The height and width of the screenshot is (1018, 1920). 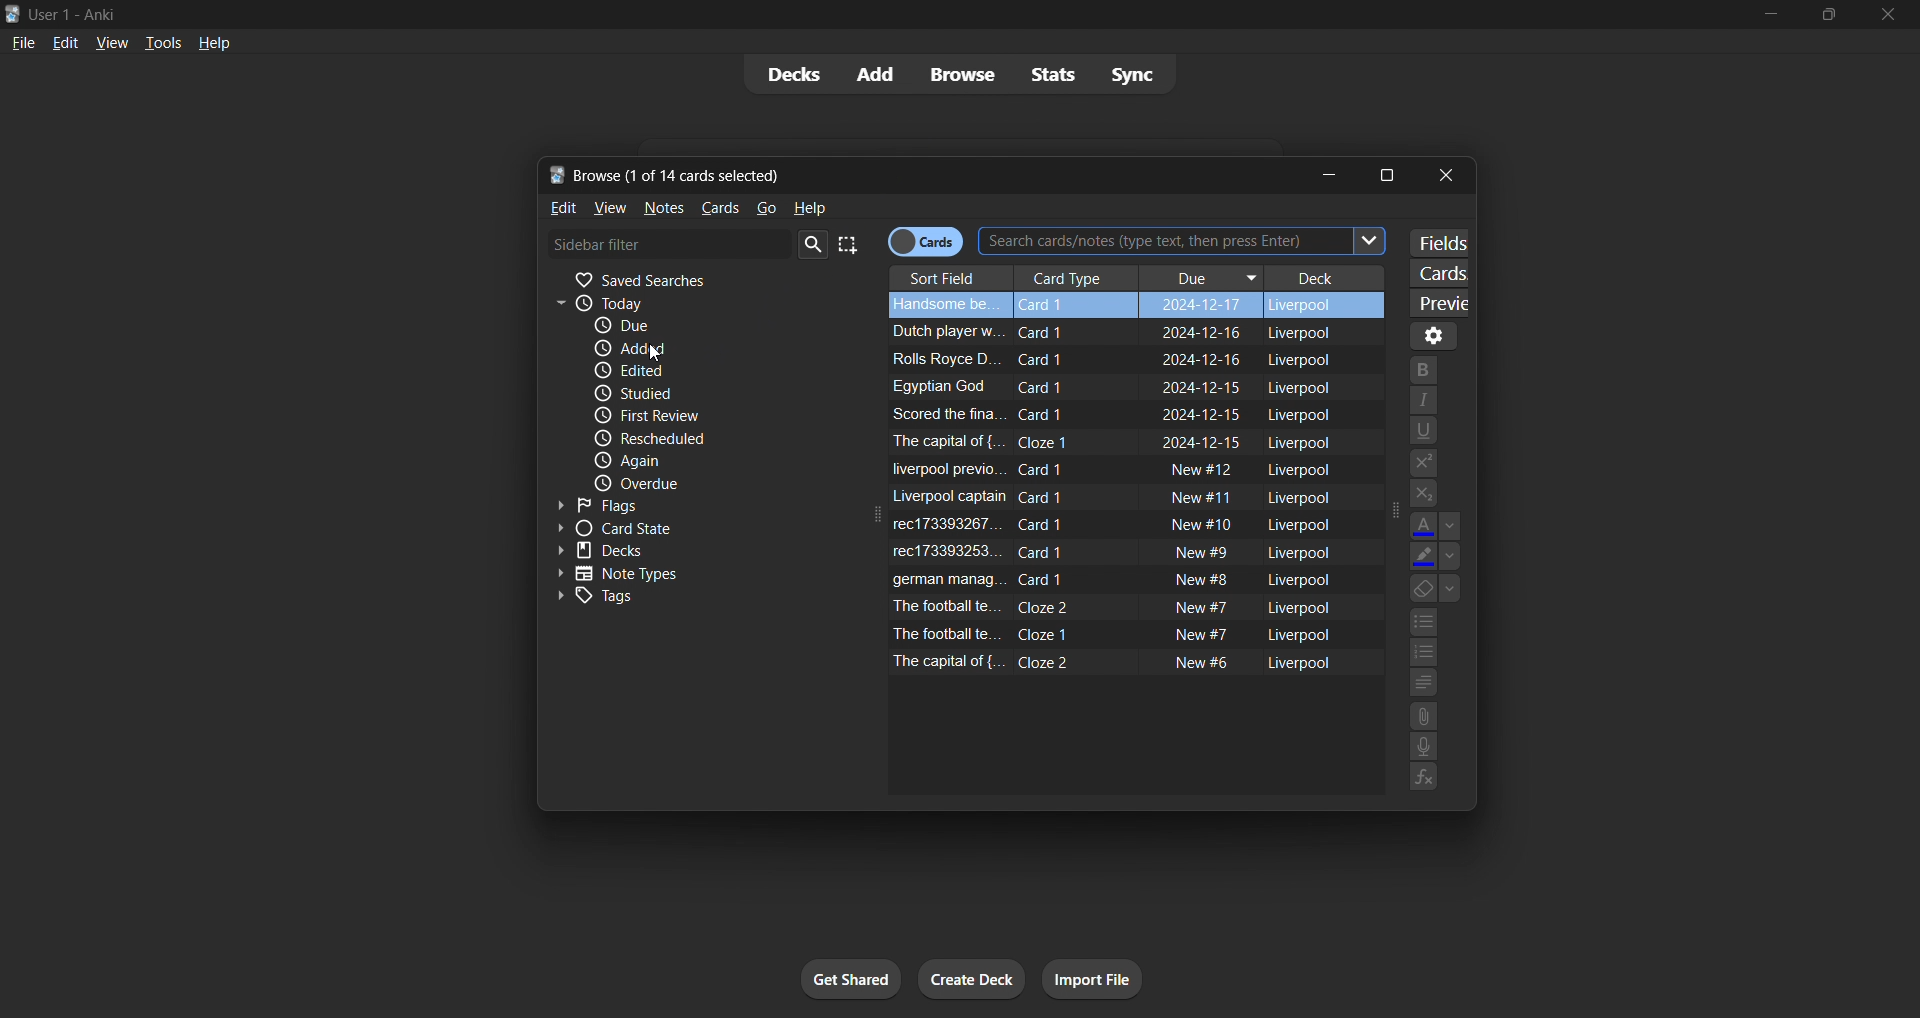 I want to click on liverpool captain Card 1 New #11 Liverpool, so click(x=1114, y=497).